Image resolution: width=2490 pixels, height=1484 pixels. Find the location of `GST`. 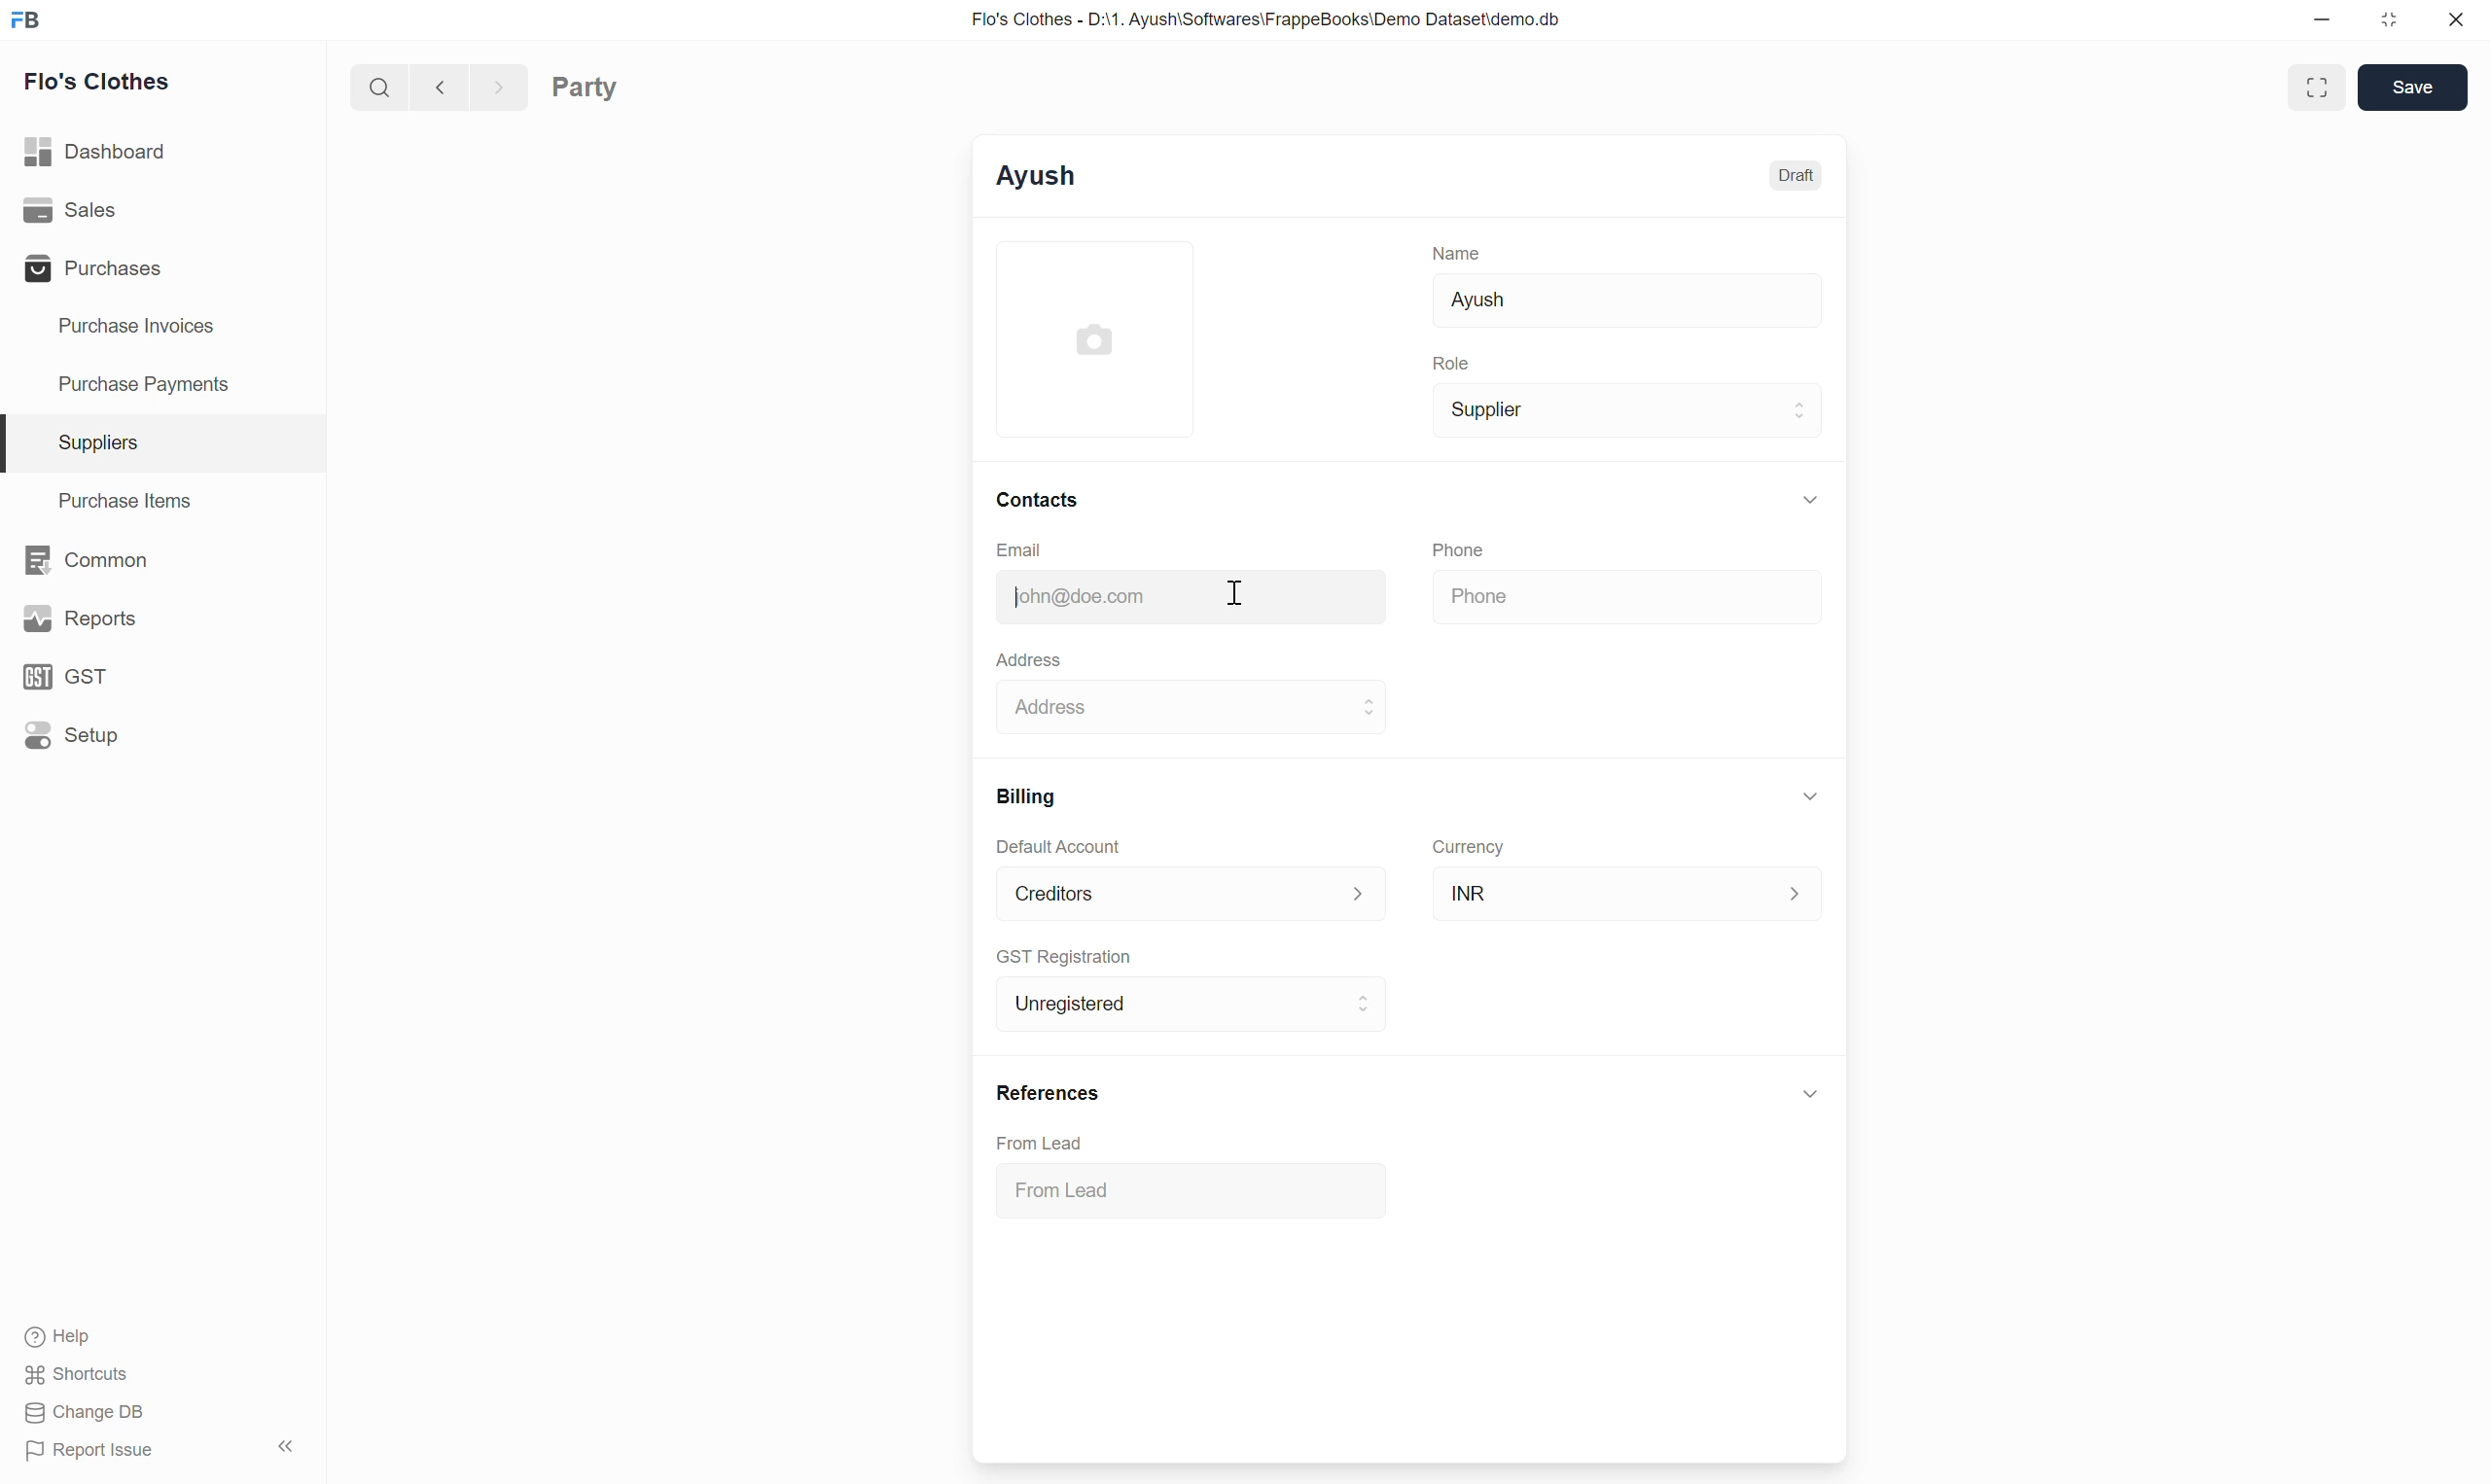

GST is located at coordinates (161, 676).